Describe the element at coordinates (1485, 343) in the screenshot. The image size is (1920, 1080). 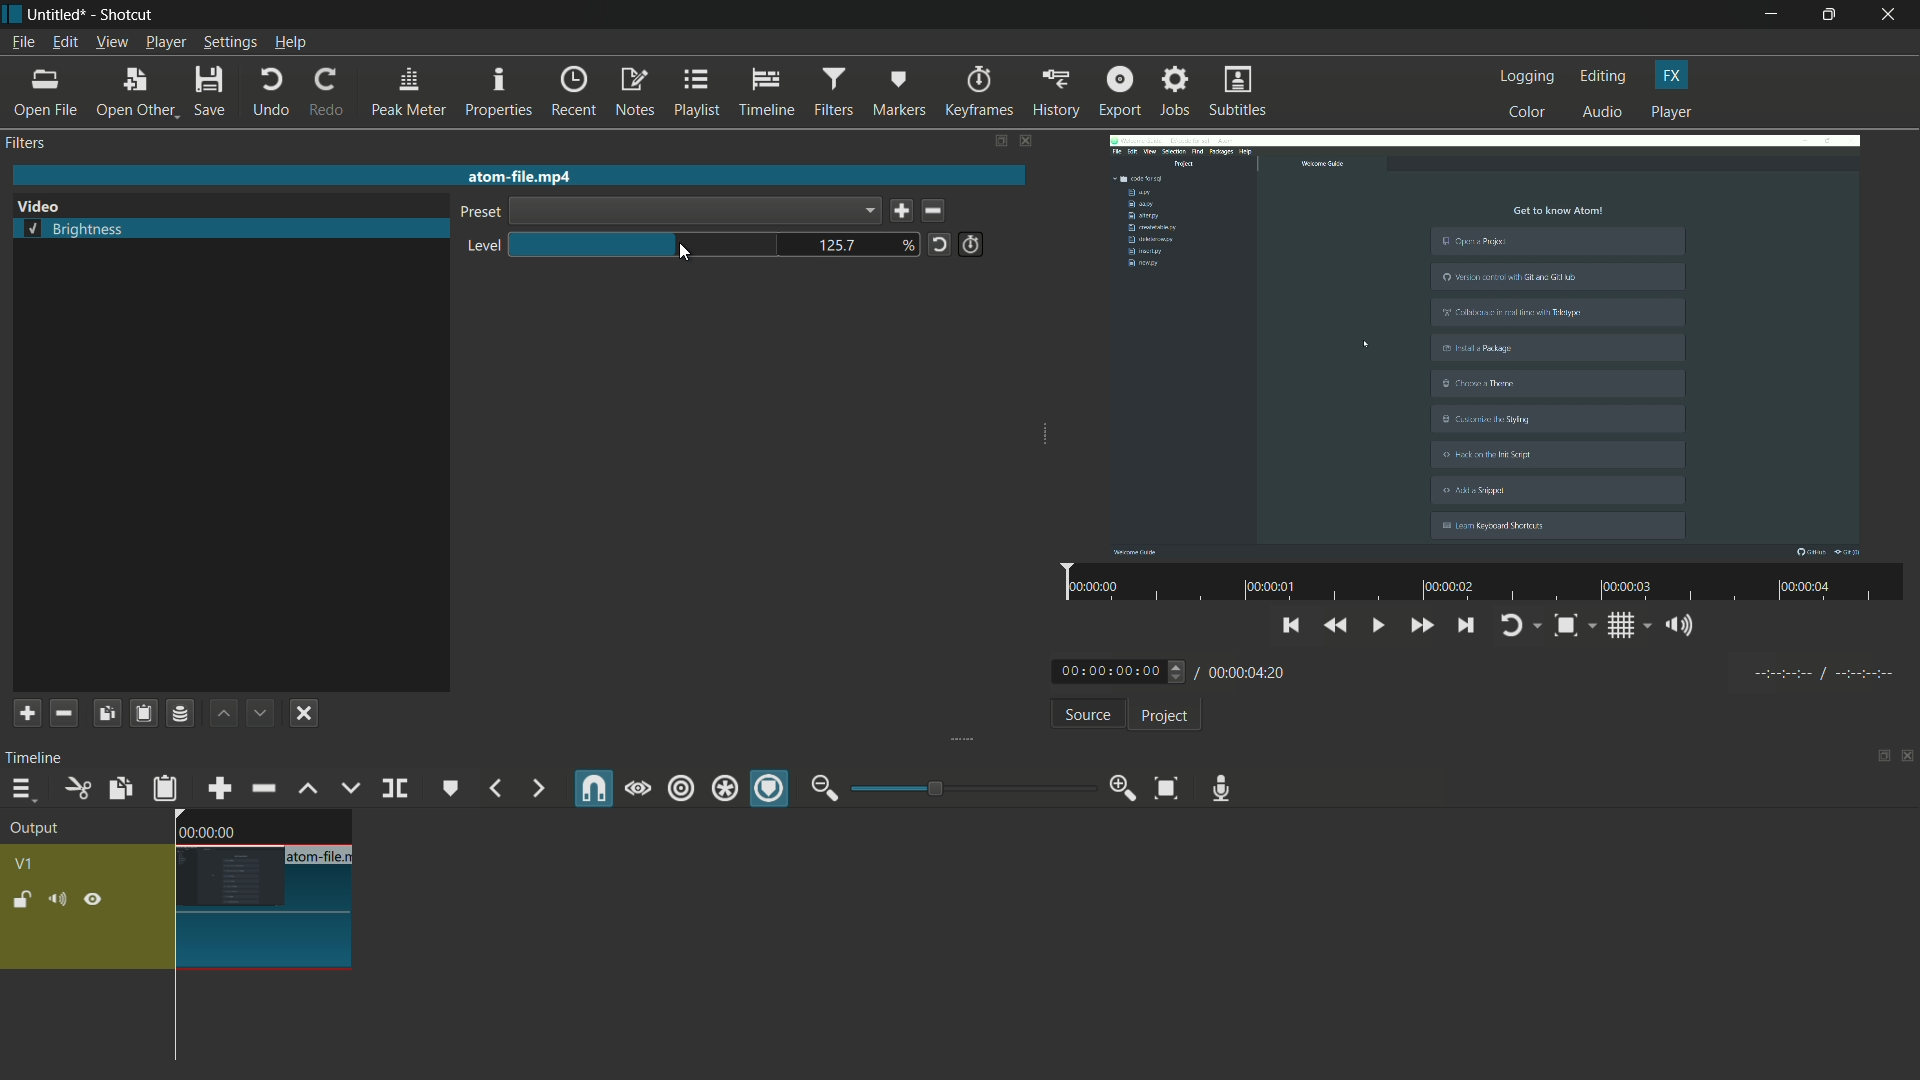
I see `video` at that location.